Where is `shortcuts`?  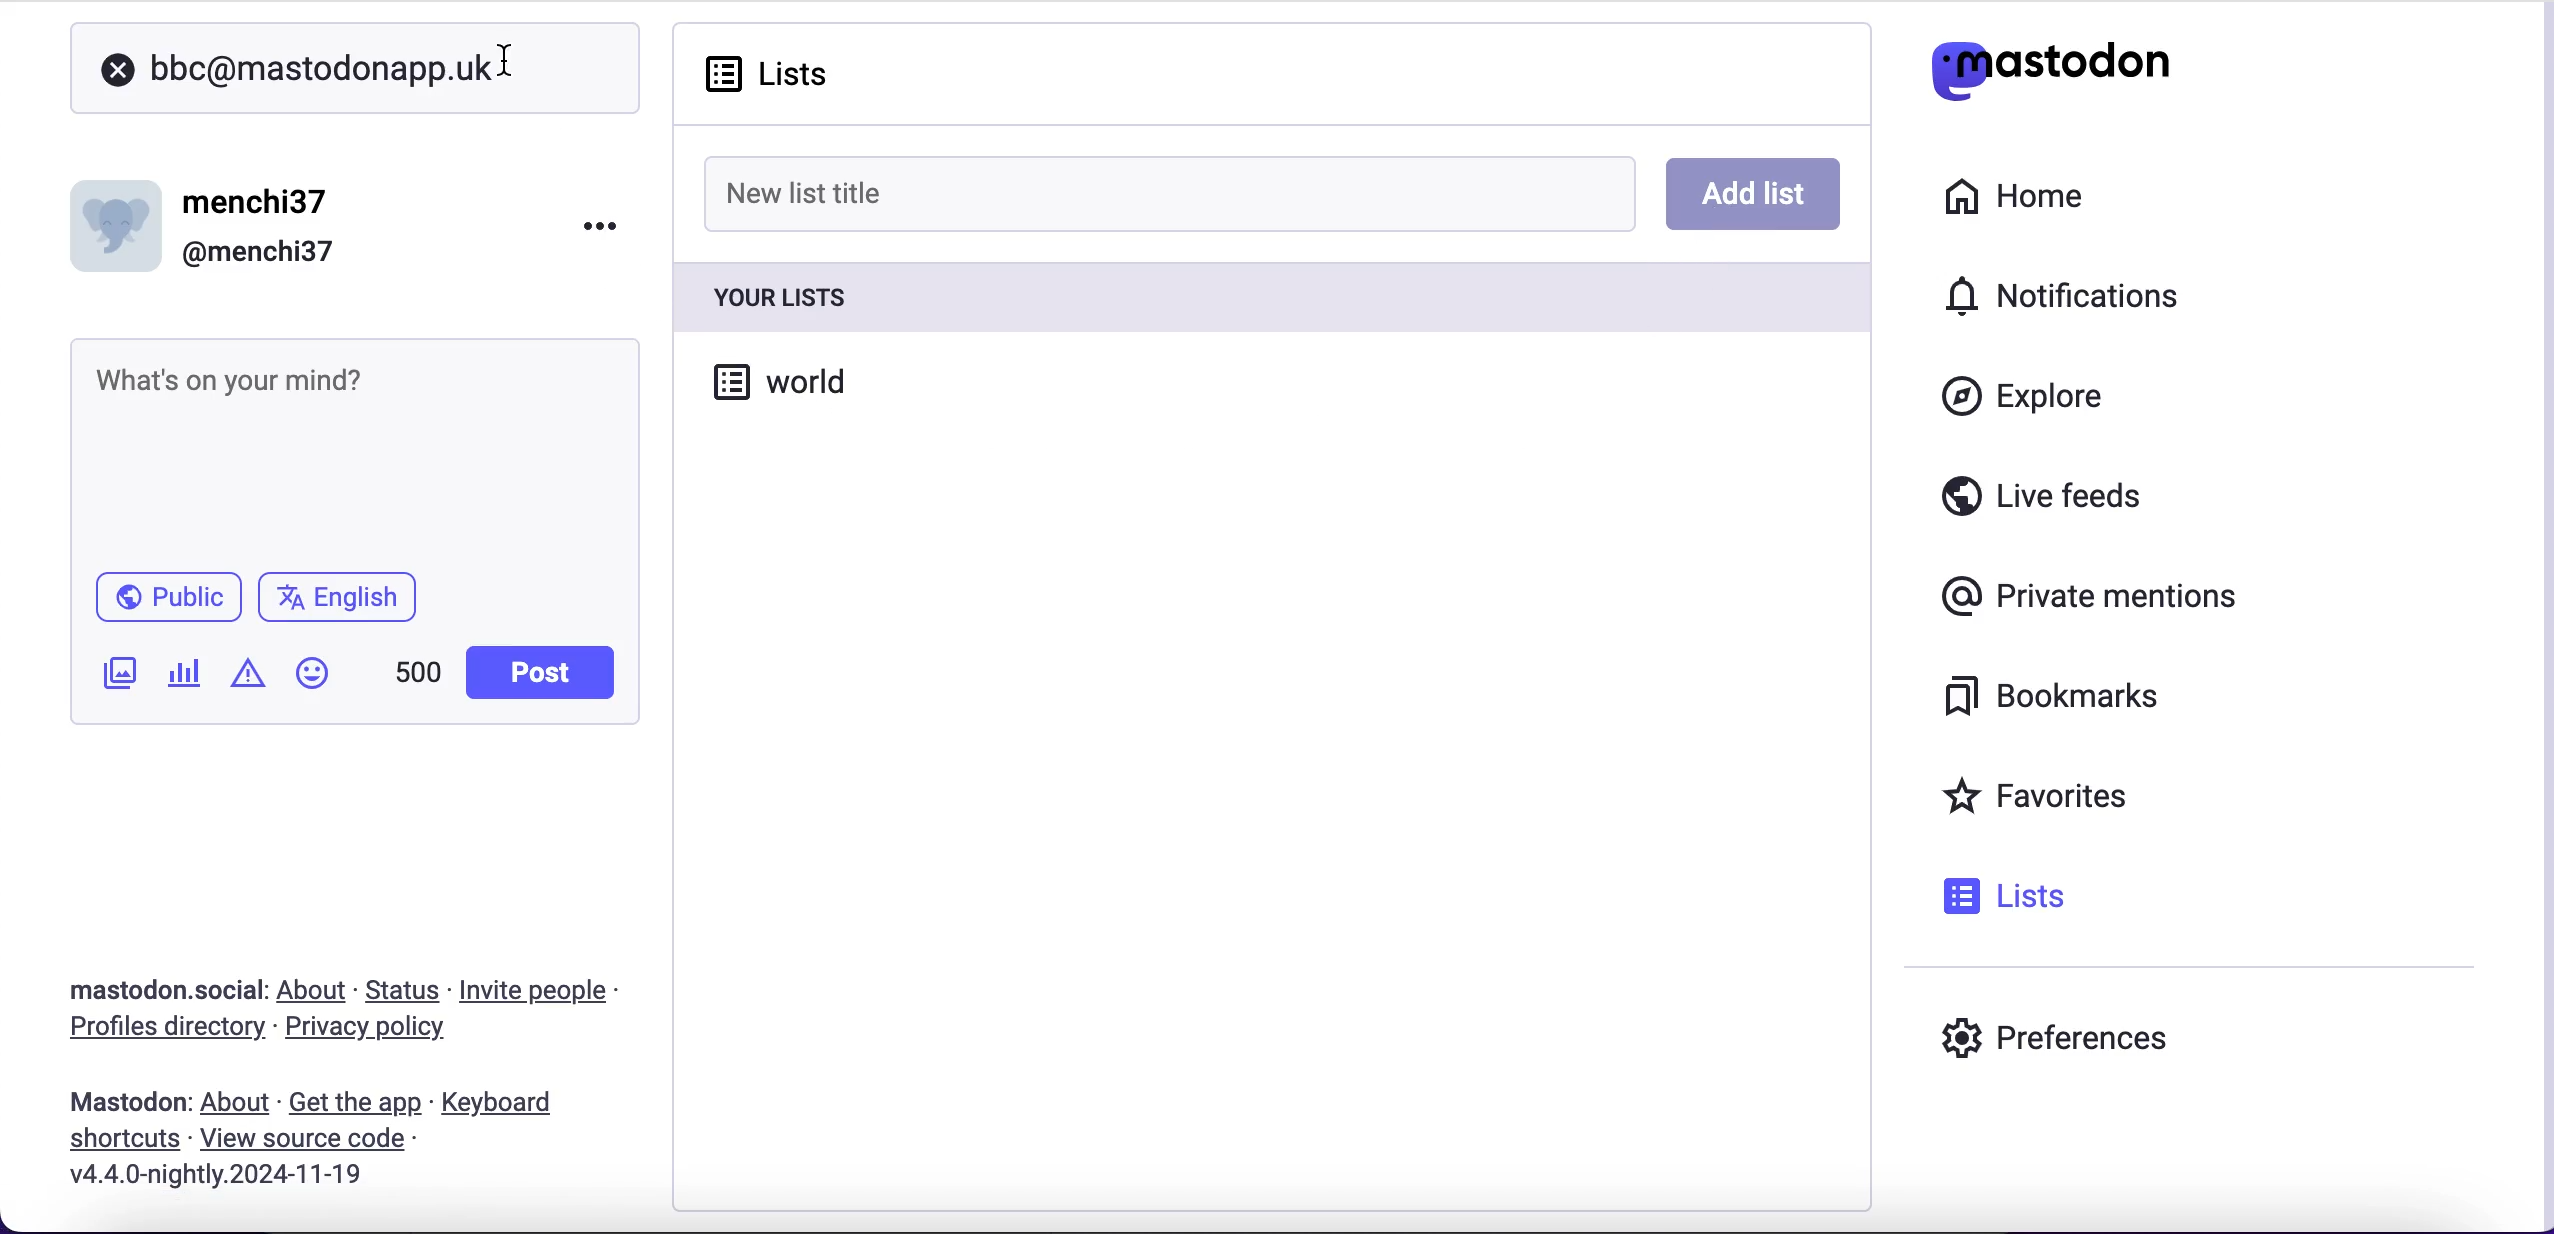
shortcuts is located at coordinates (118, 1140).